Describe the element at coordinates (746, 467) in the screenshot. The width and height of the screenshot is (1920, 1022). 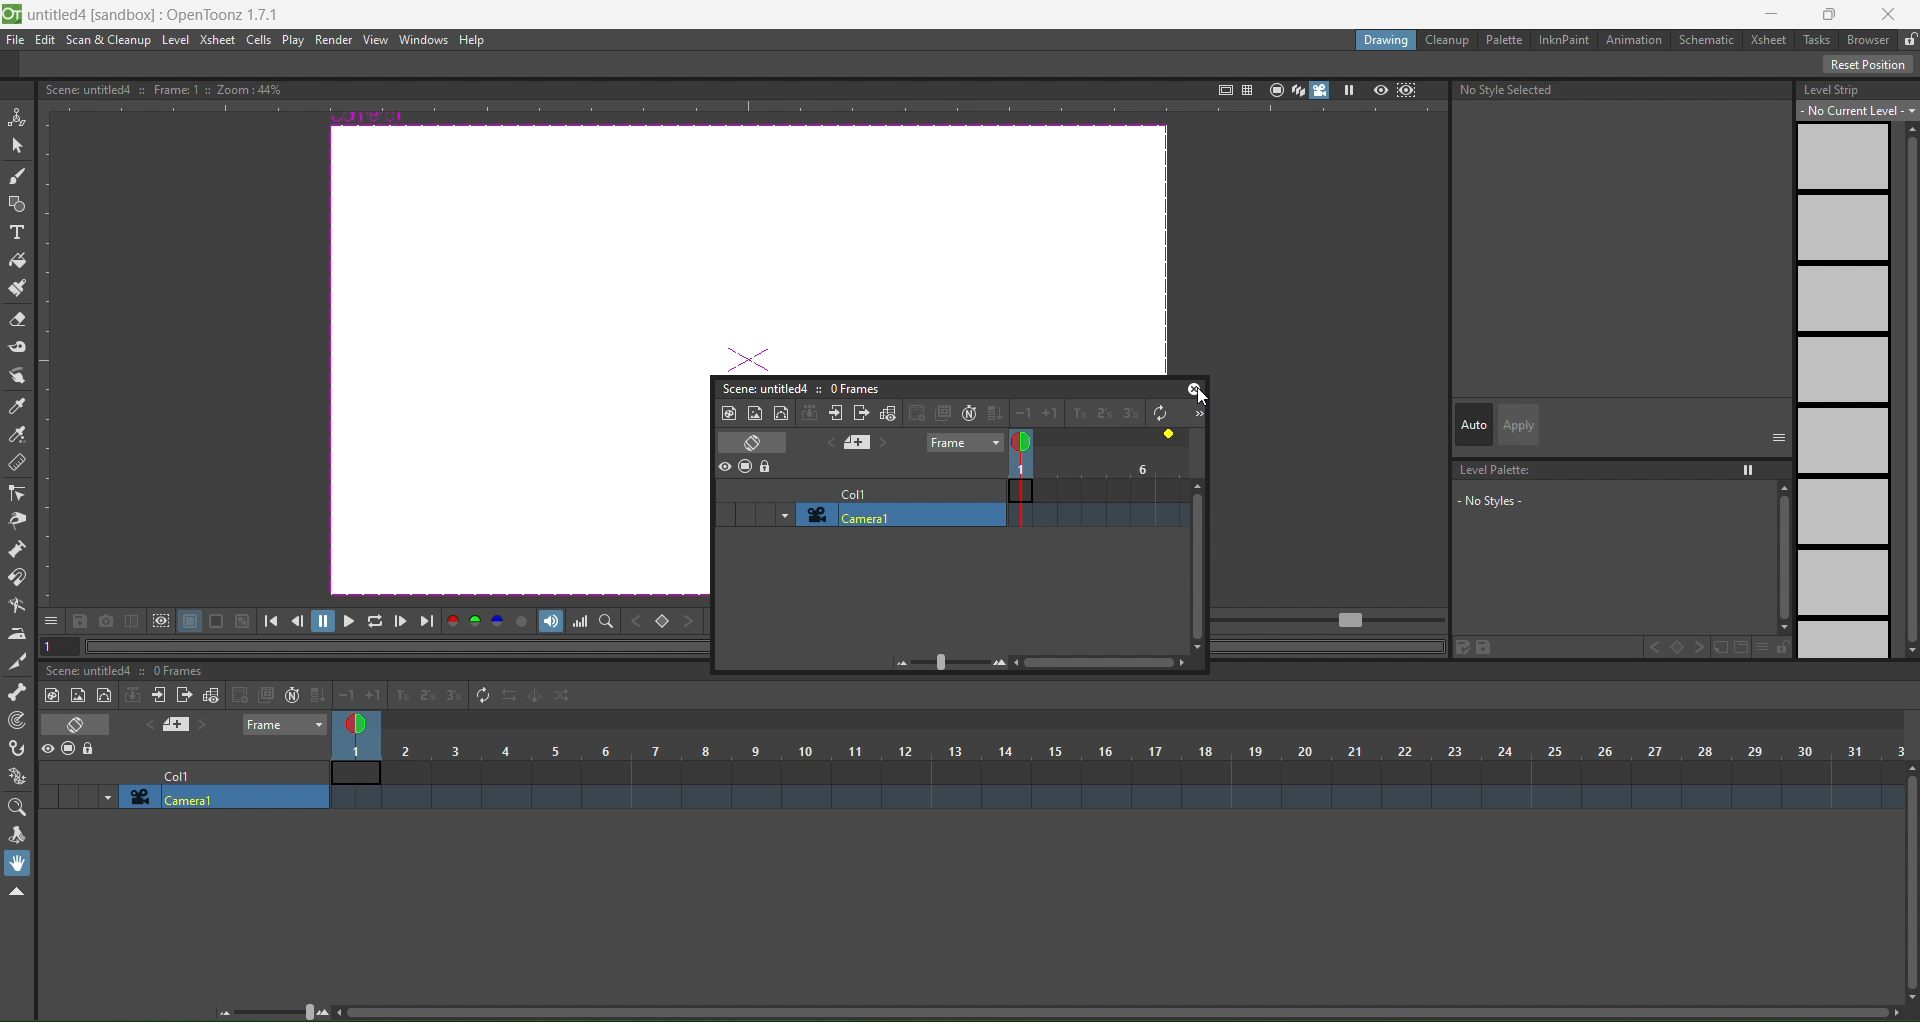
I see `icon` at that location.